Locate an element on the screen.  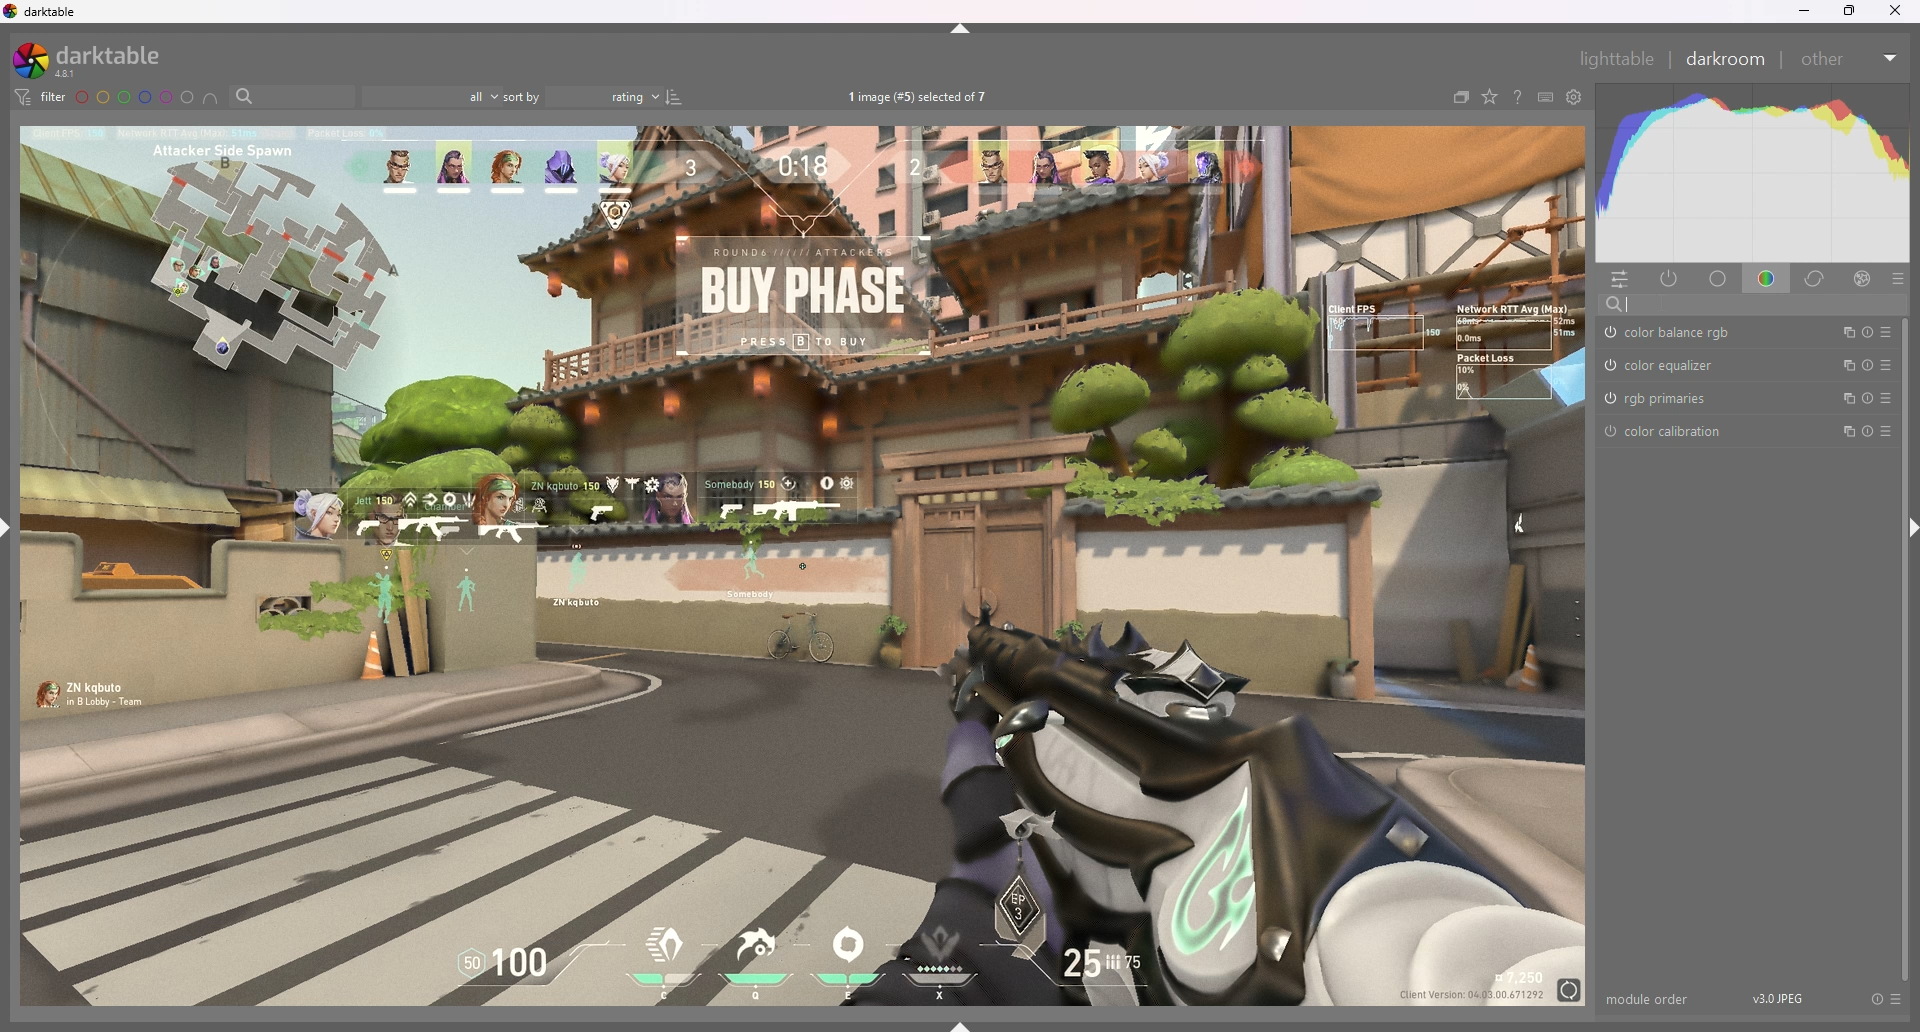
help is located at coordinates (1517, 97).